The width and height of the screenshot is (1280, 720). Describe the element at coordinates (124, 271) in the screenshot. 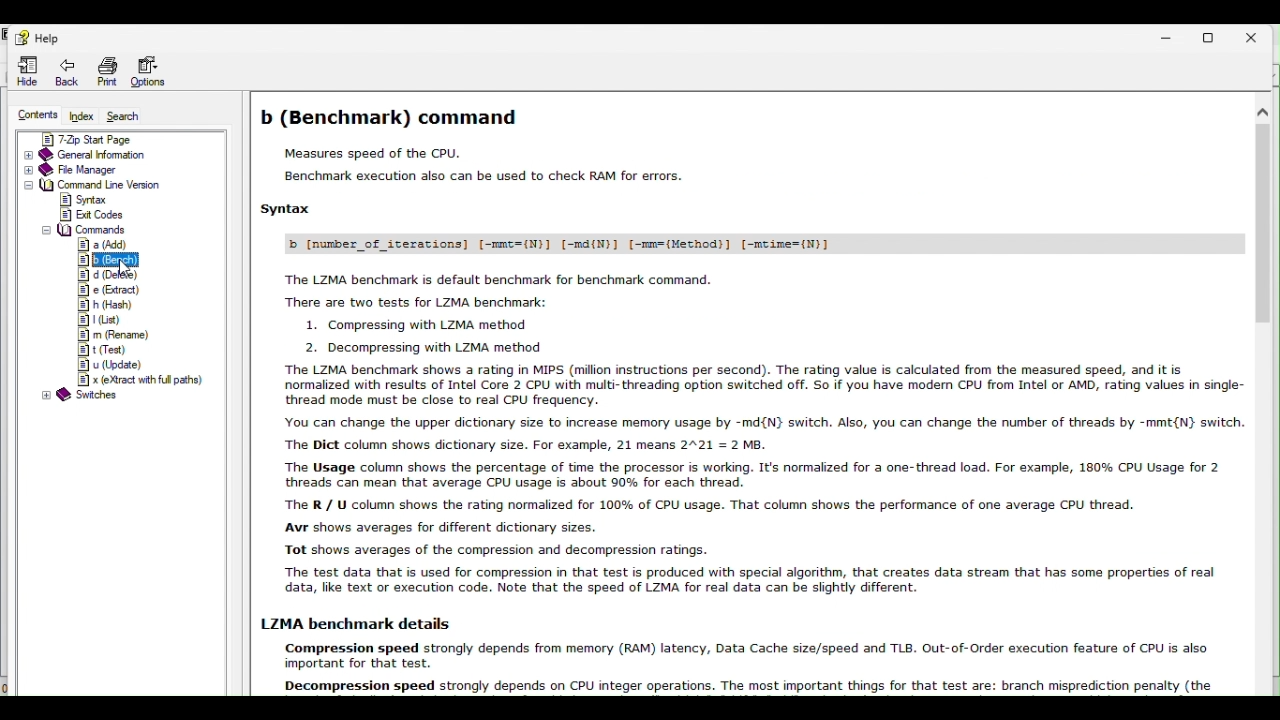

I see `cursor` at that location.